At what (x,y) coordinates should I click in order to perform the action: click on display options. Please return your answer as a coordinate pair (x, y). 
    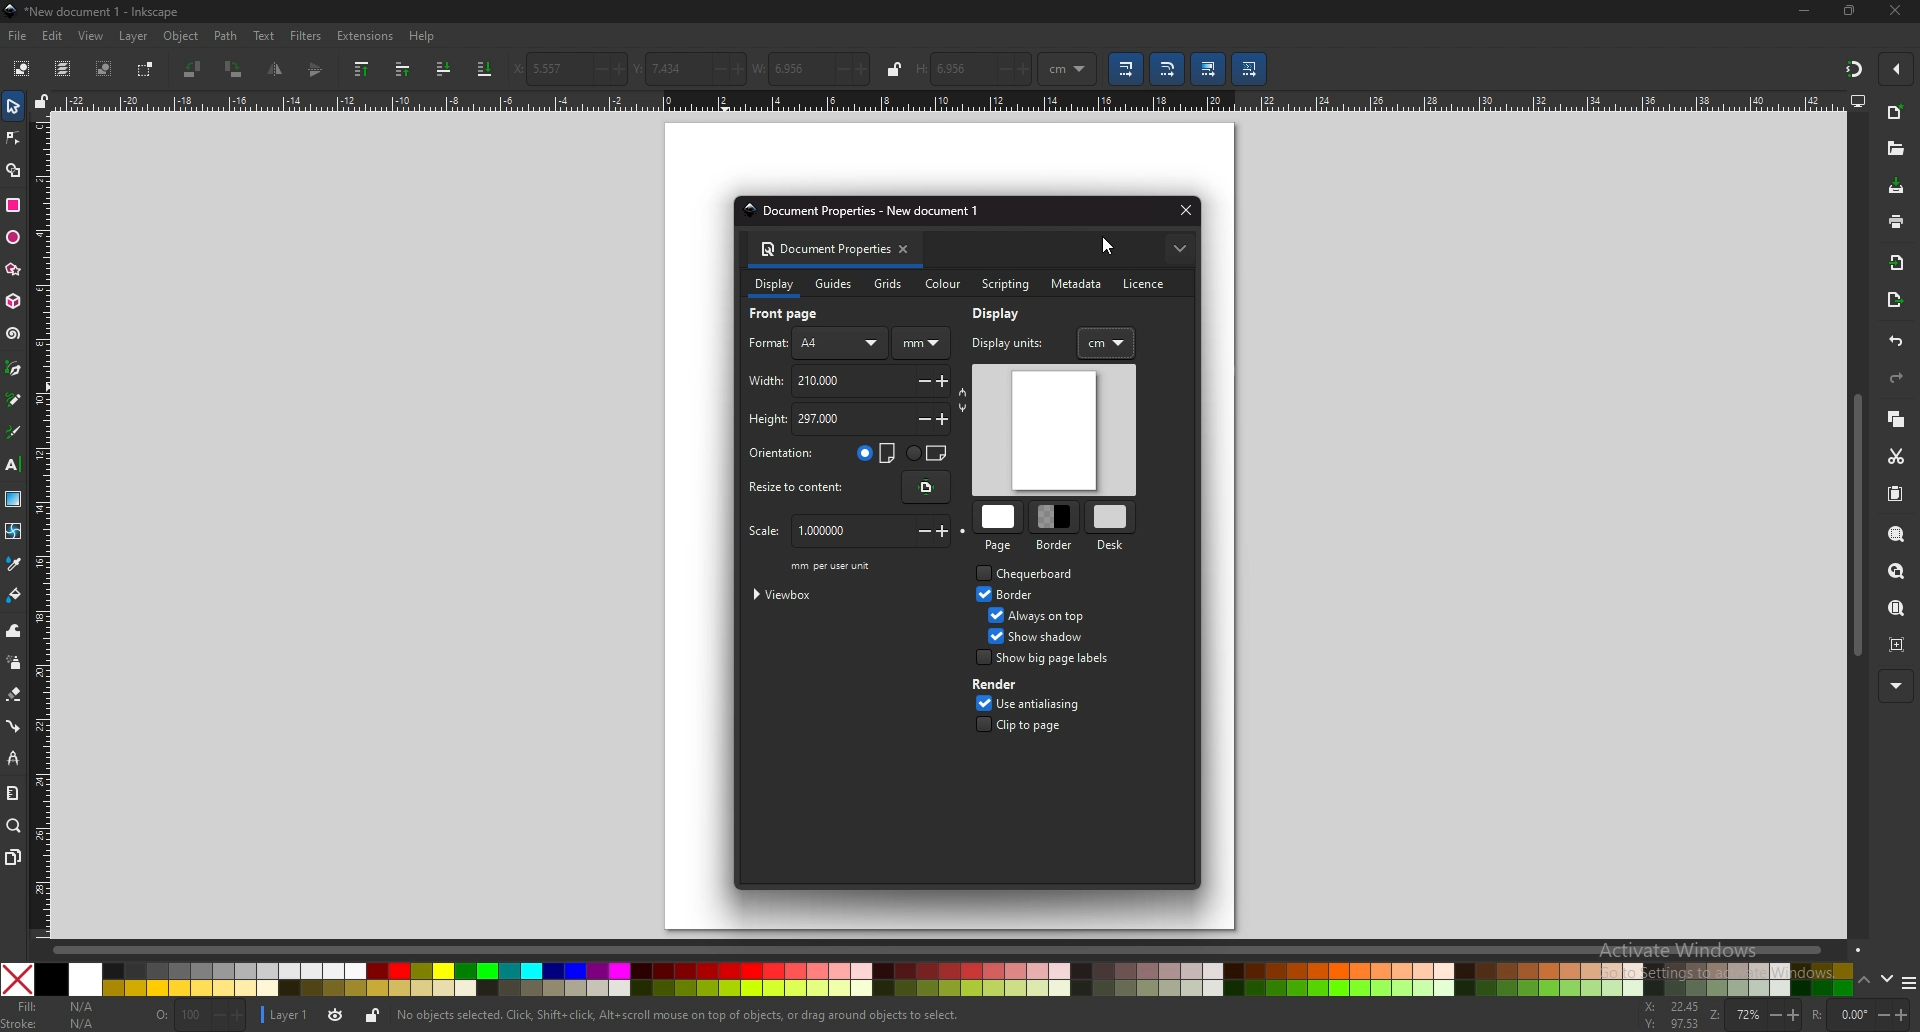
    Looking at the image, I should click on (1858, 101).